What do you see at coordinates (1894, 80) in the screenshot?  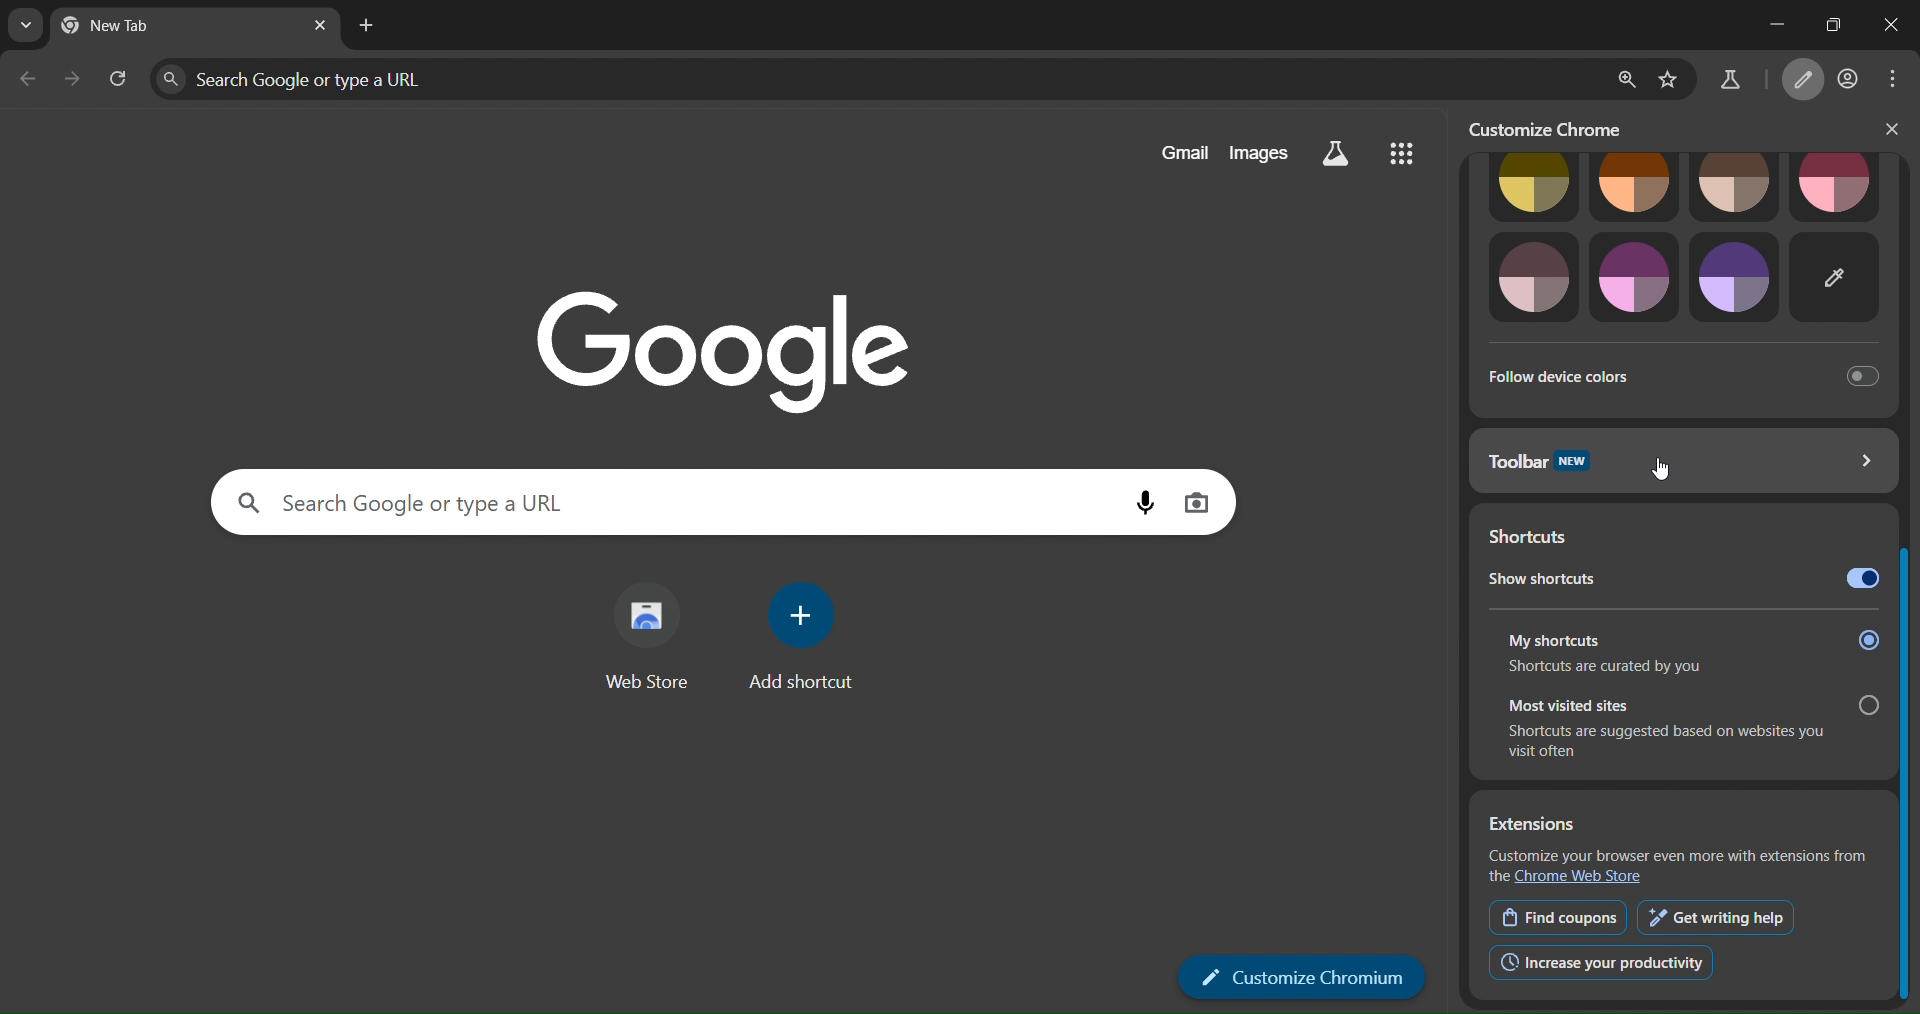 I see `menu` at bounding box center [1894, 80].